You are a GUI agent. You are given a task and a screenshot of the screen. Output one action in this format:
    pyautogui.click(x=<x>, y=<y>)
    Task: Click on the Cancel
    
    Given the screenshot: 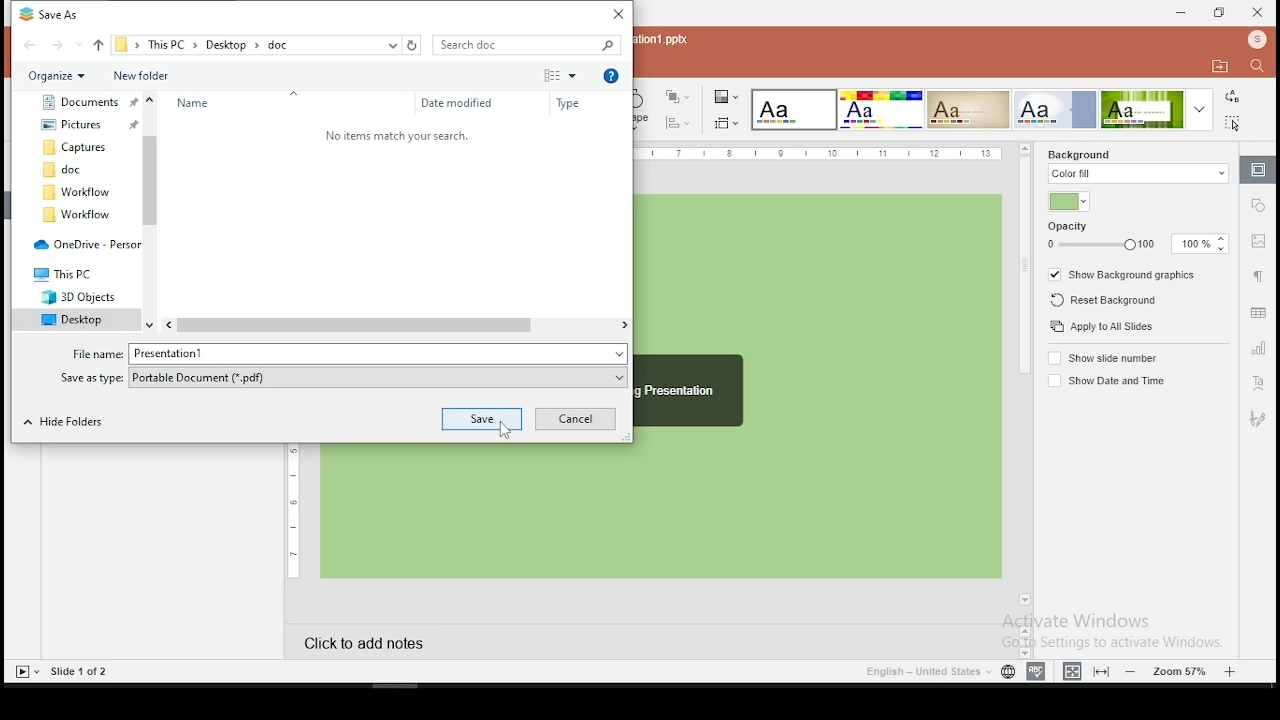 What is the action you would take?
    pyautogui.click(x=573, y=419)
    